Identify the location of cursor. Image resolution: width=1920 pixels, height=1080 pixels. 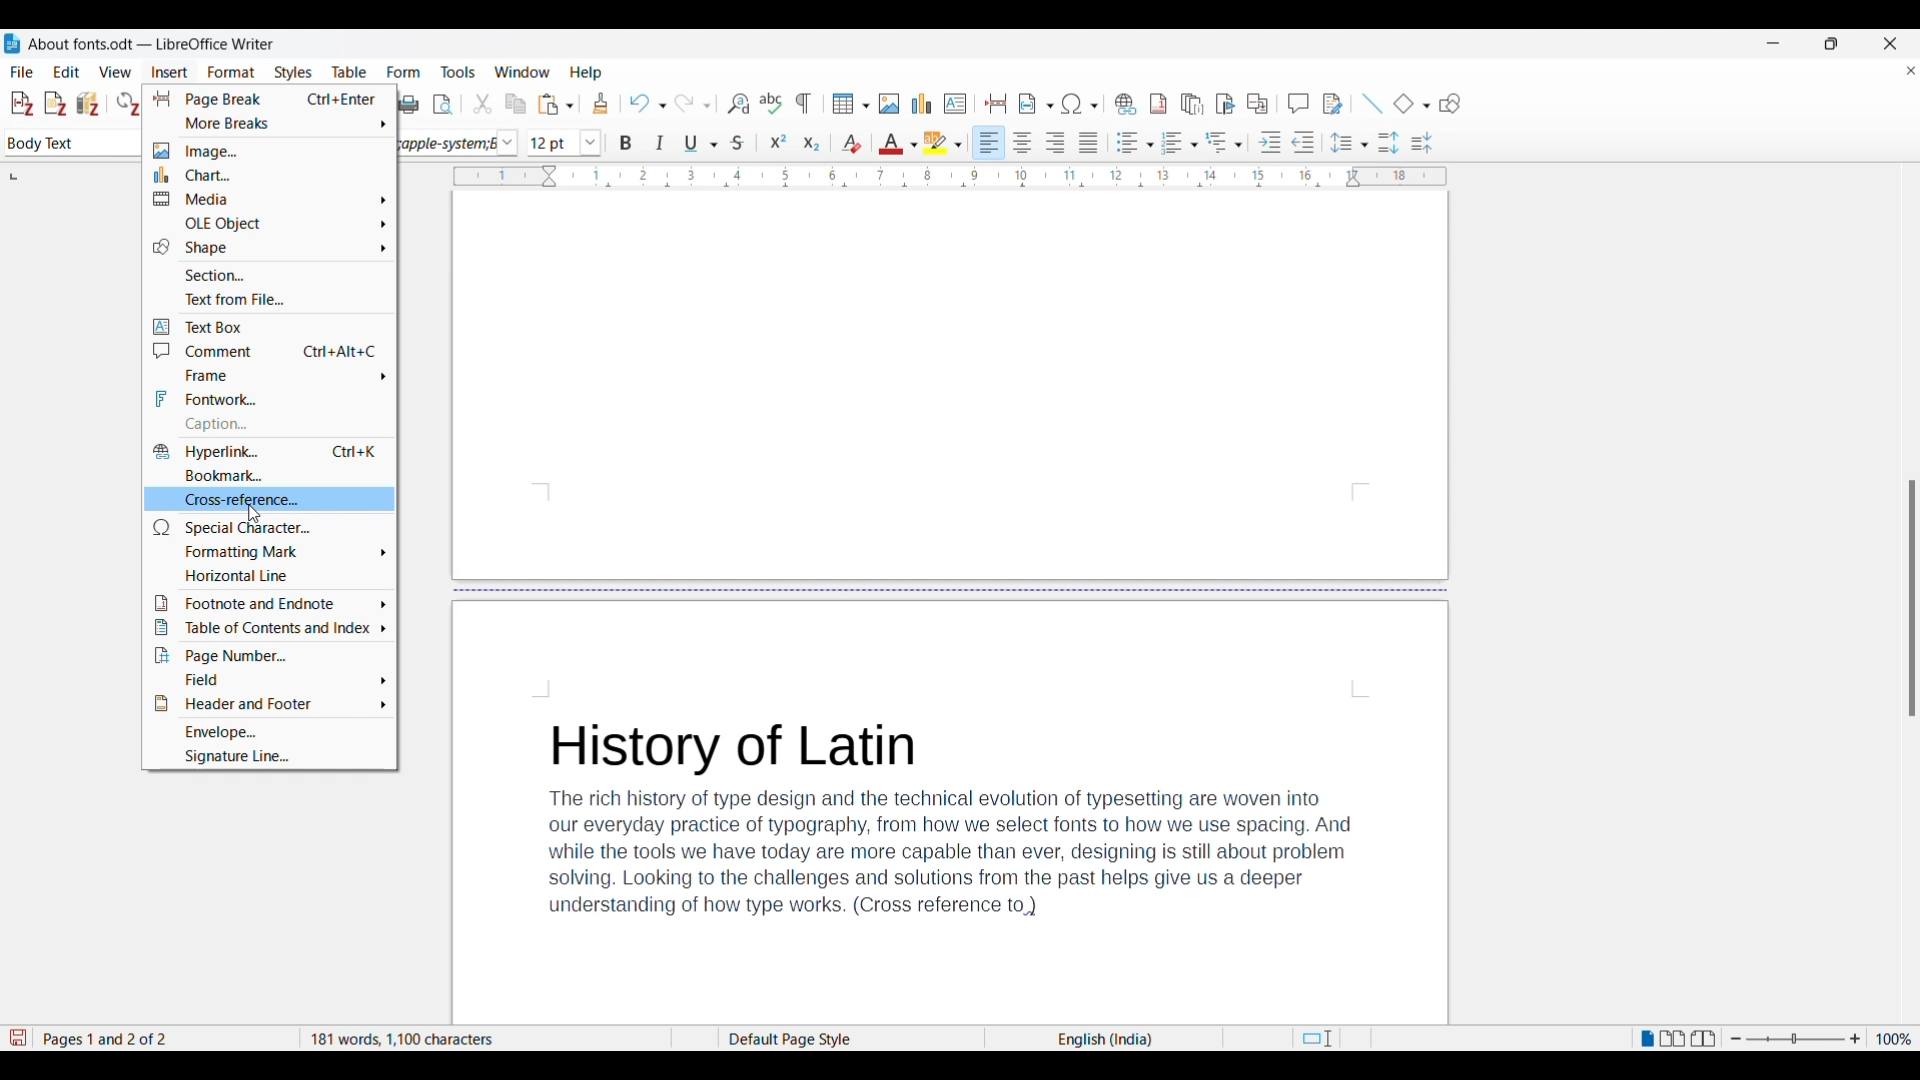
(249, 512).